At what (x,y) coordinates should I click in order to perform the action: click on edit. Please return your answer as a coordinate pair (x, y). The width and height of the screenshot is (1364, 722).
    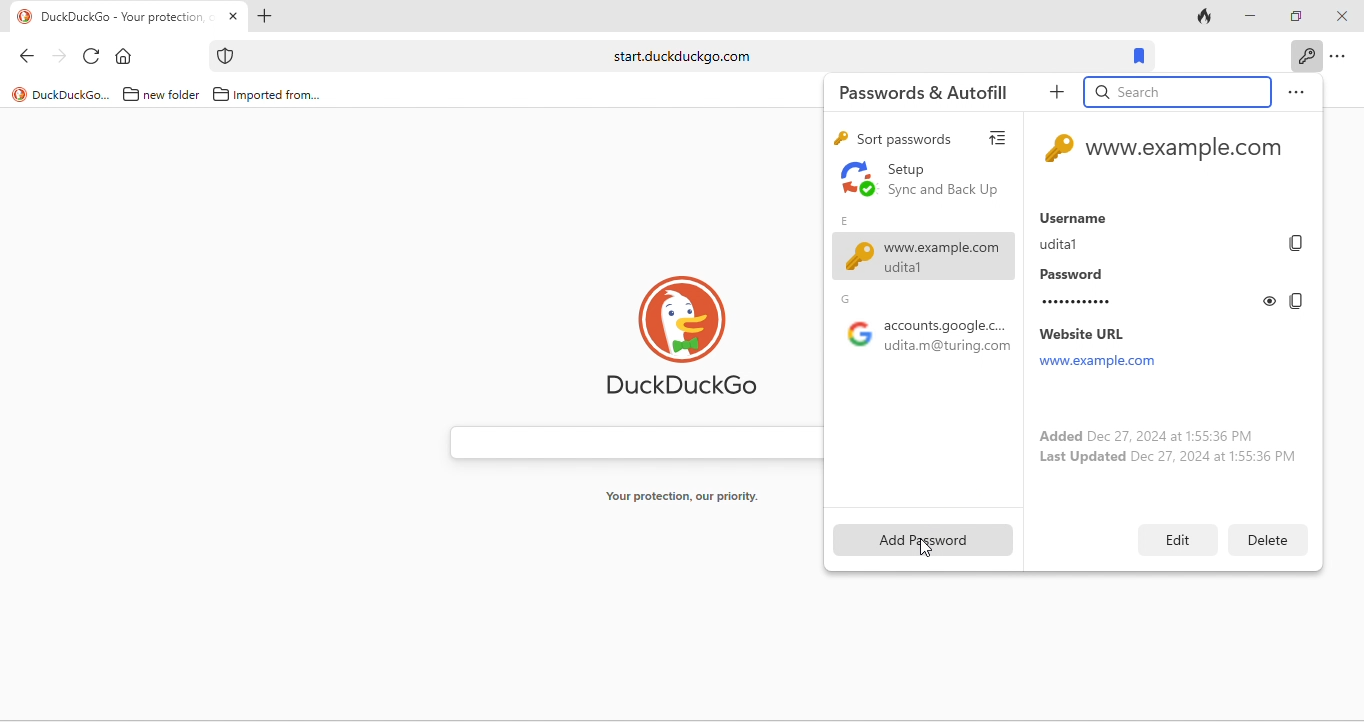
    Looking at the image, I should click on (1180, 538).